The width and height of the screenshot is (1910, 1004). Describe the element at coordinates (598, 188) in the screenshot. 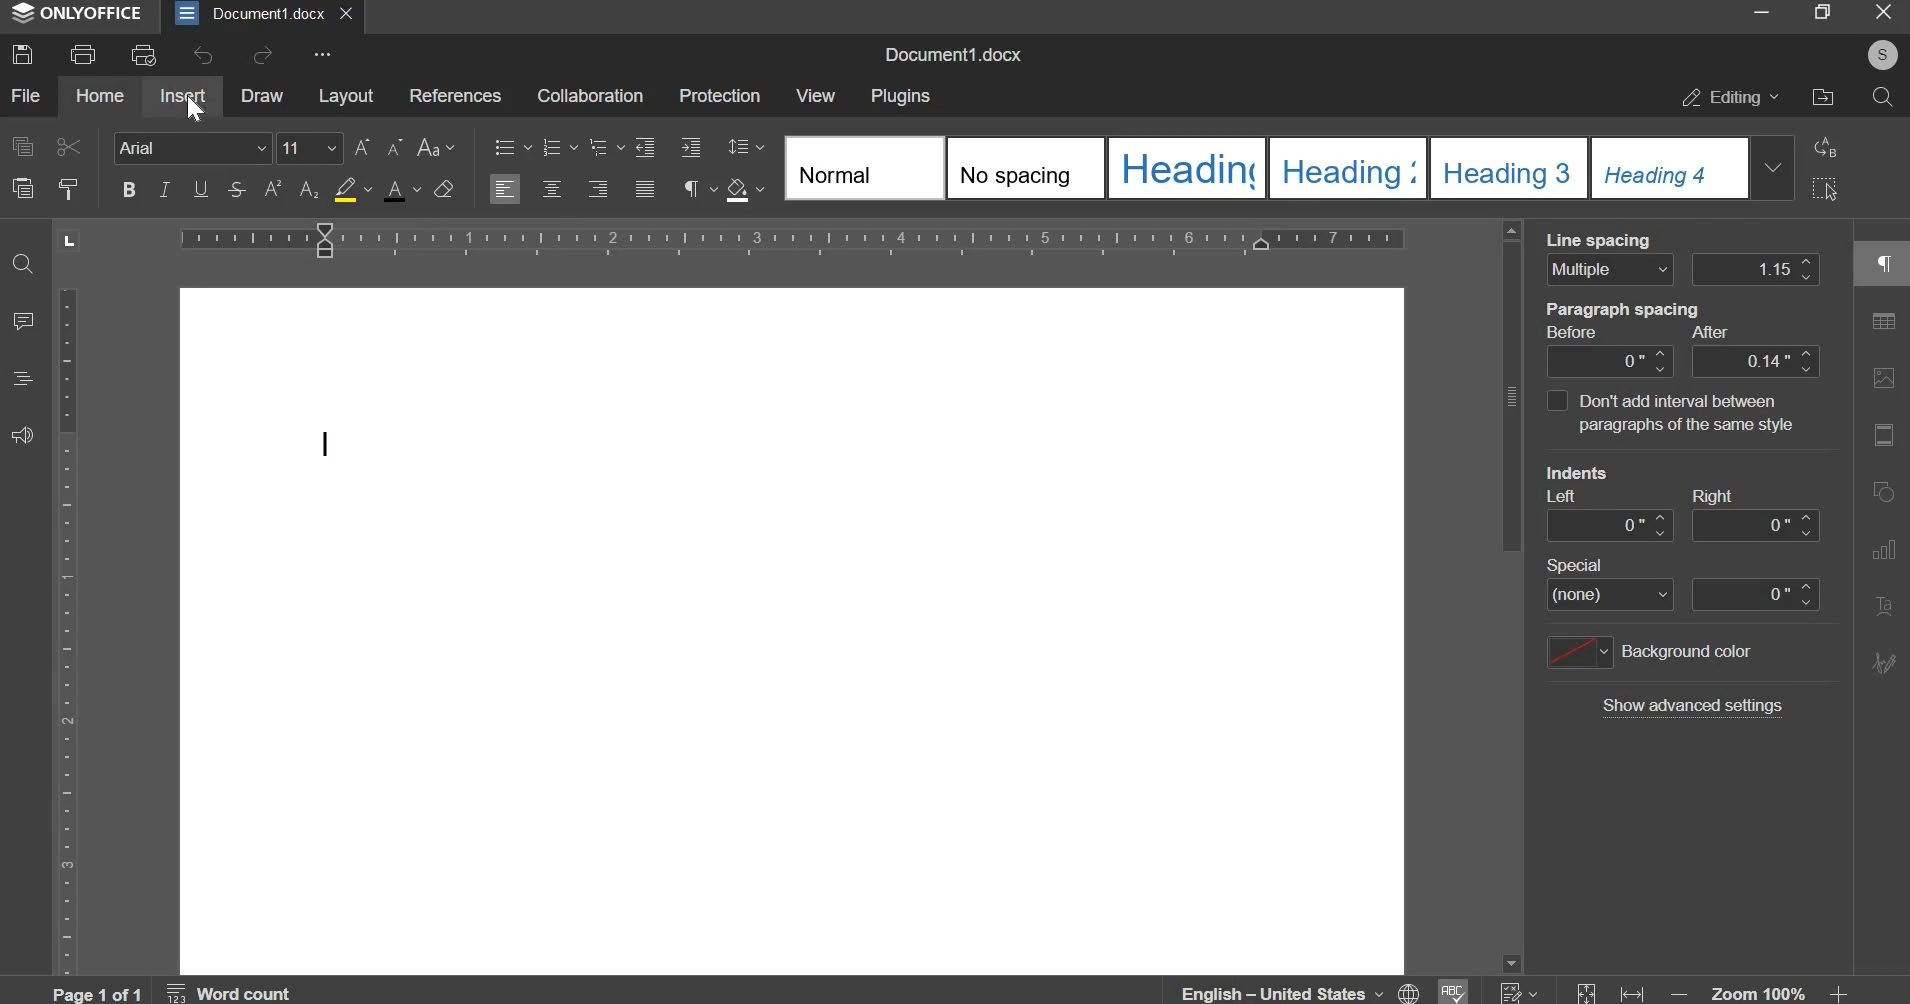

I see `align left` at that location.